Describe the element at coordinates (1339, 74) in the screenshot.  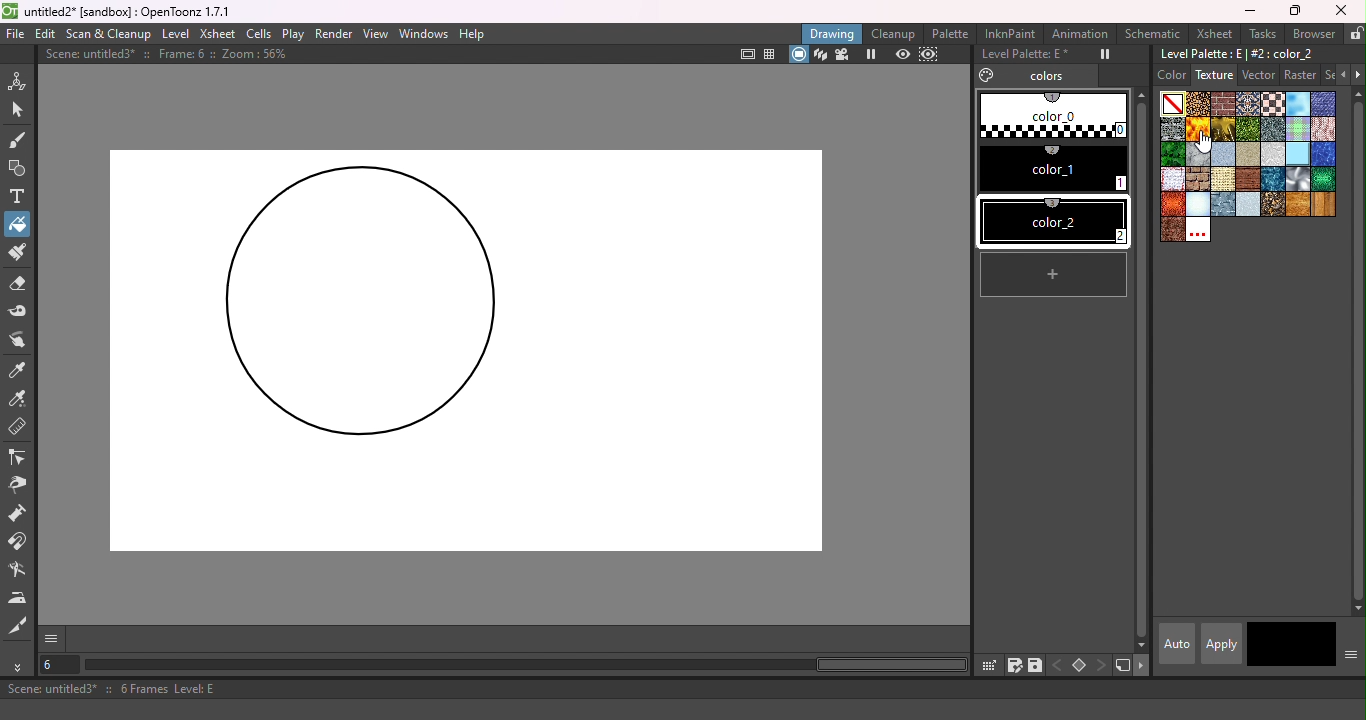
I see `Previous` at that location.